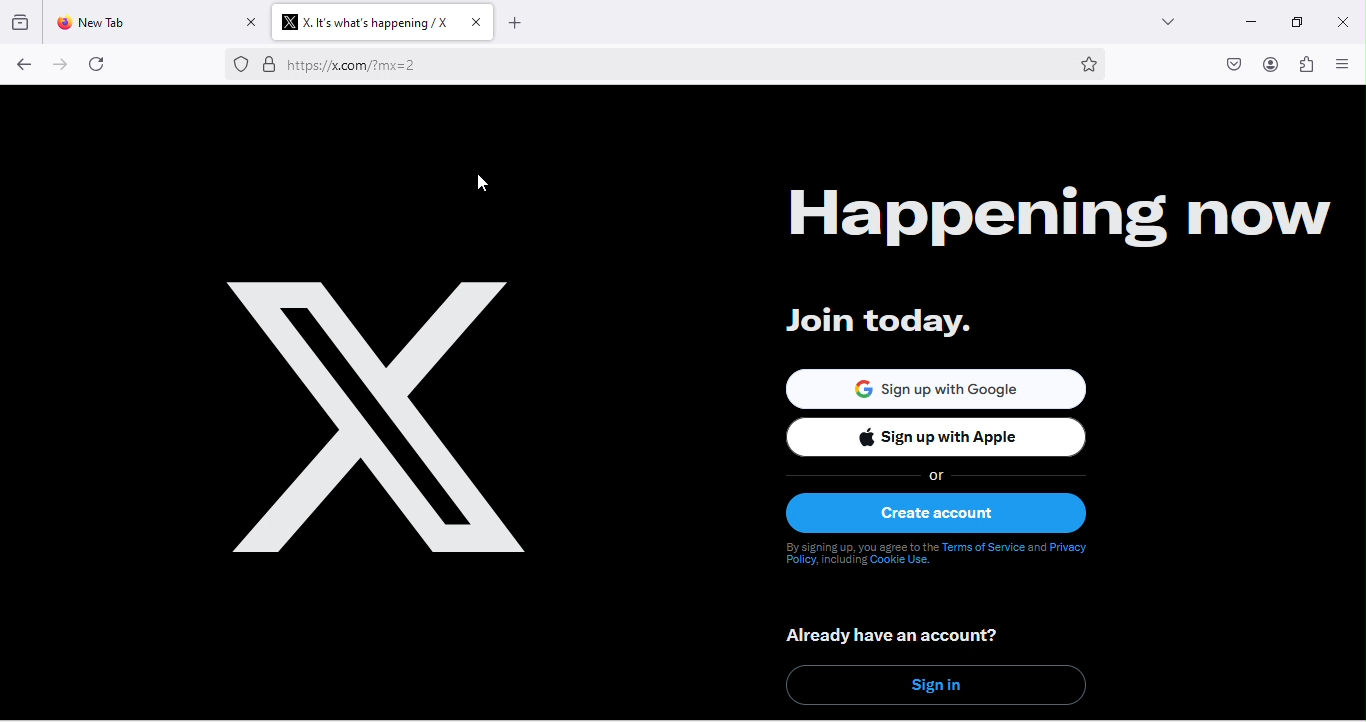  What do you see at coordinates (268, 67) in the screenshot?
I see `secure ` at bounding box center [268, 67].